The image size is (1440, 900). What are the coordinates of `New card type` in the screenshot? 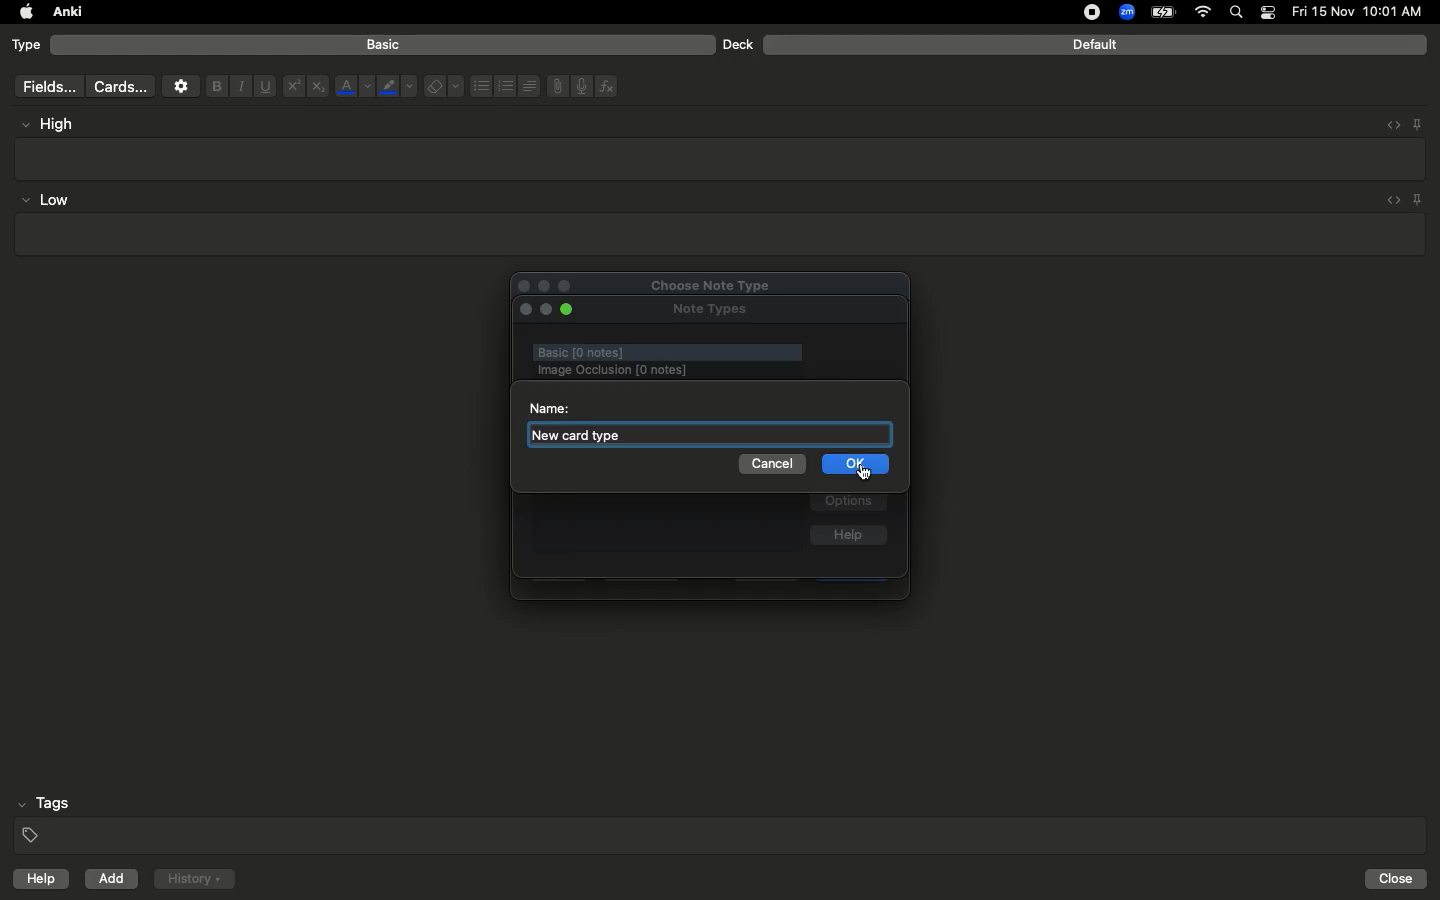 It's located at (589, 435).